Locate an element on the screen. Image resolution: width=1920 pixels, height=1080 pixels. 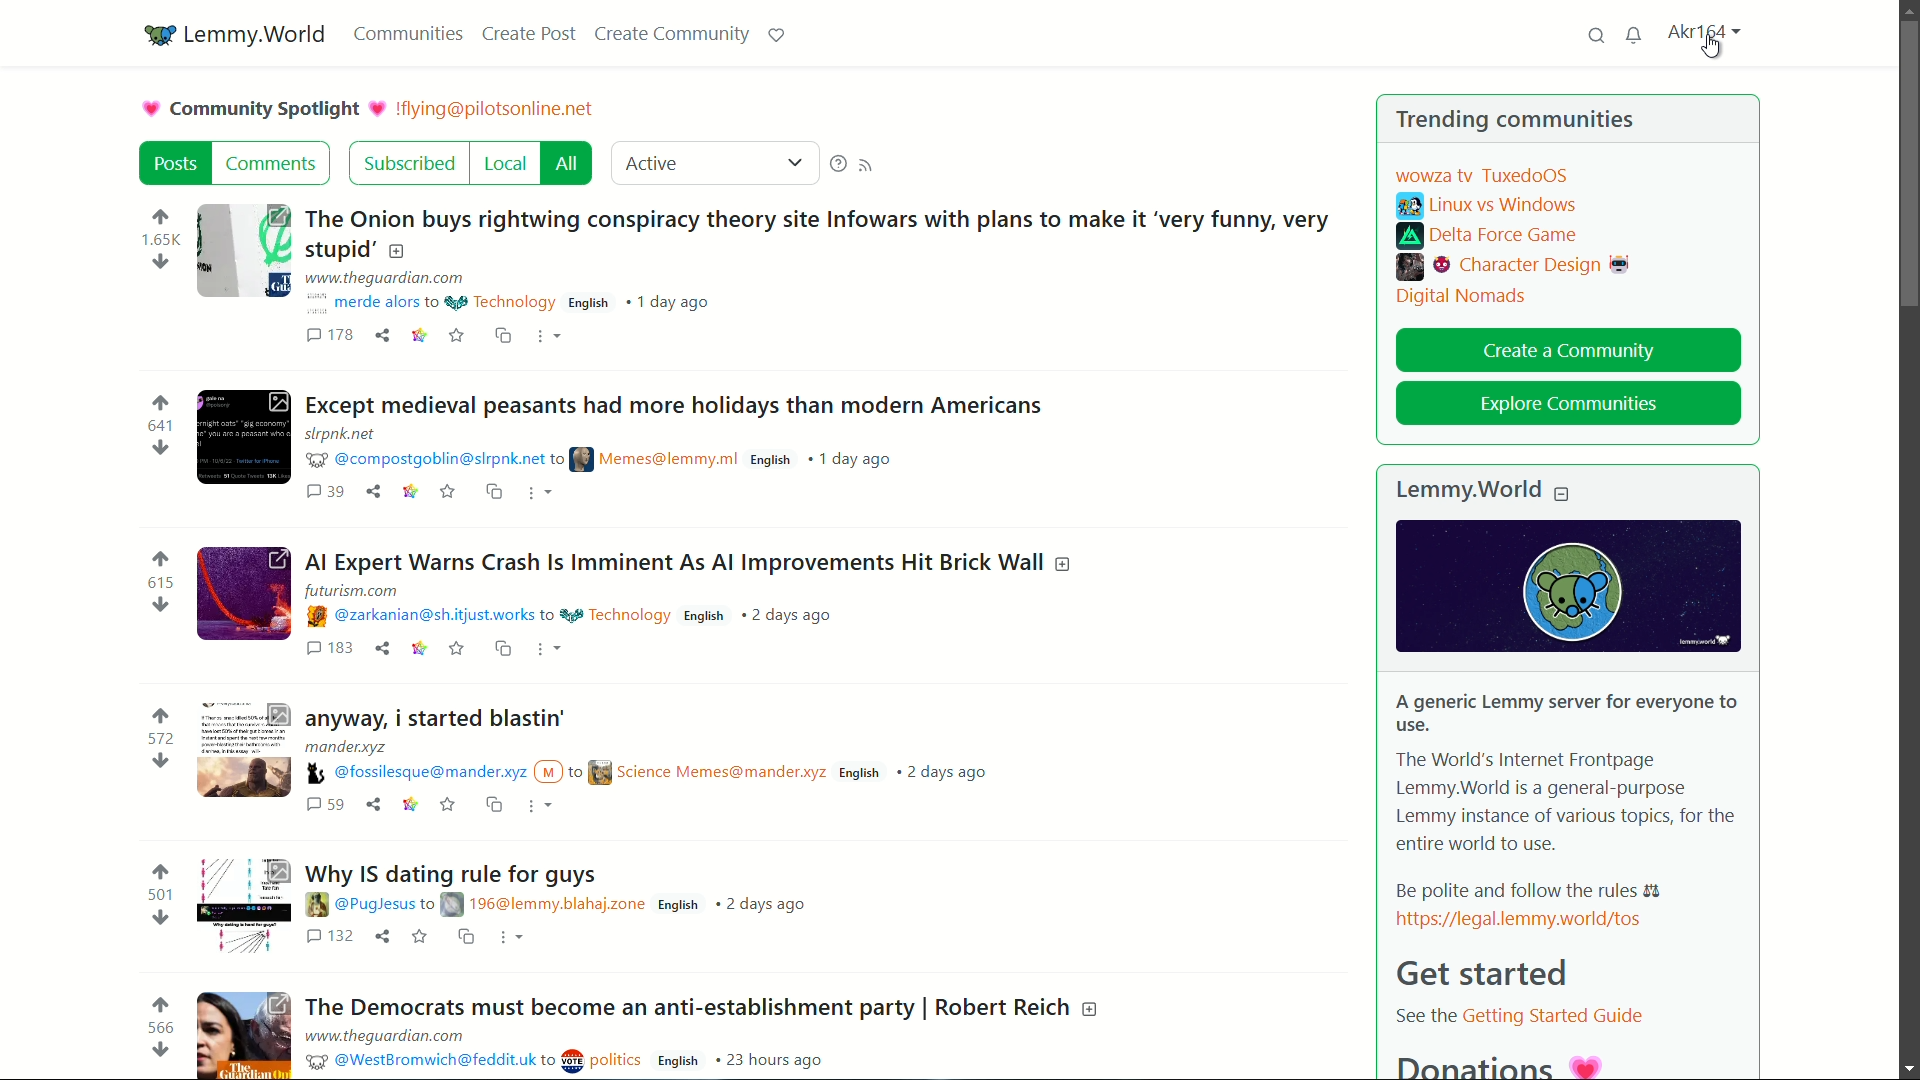
post details is located at coordinates (583, 605).